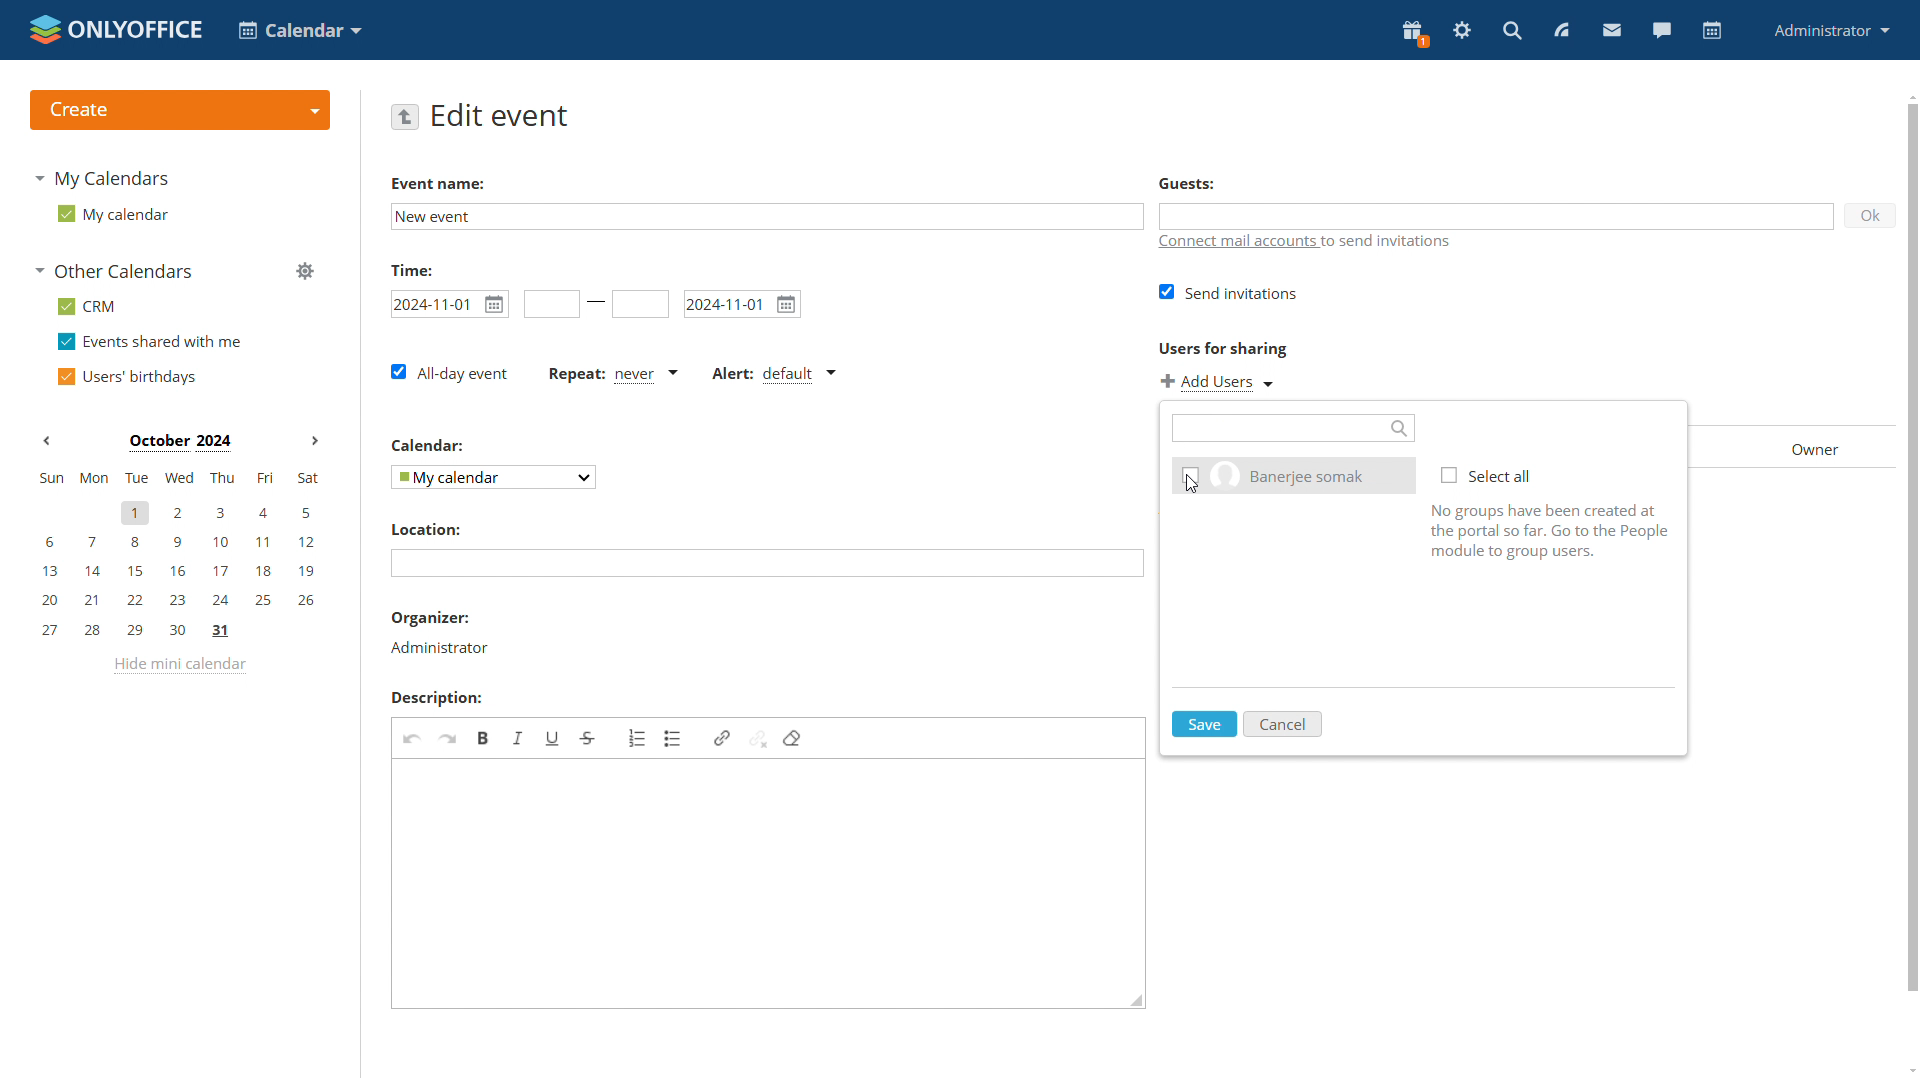 Image resolution: width=1920 pixels, height=1080 pixels. What do you see at coordinates (447, 738) in the screenshot?
I see `redo` at bounding box center [447, 738].